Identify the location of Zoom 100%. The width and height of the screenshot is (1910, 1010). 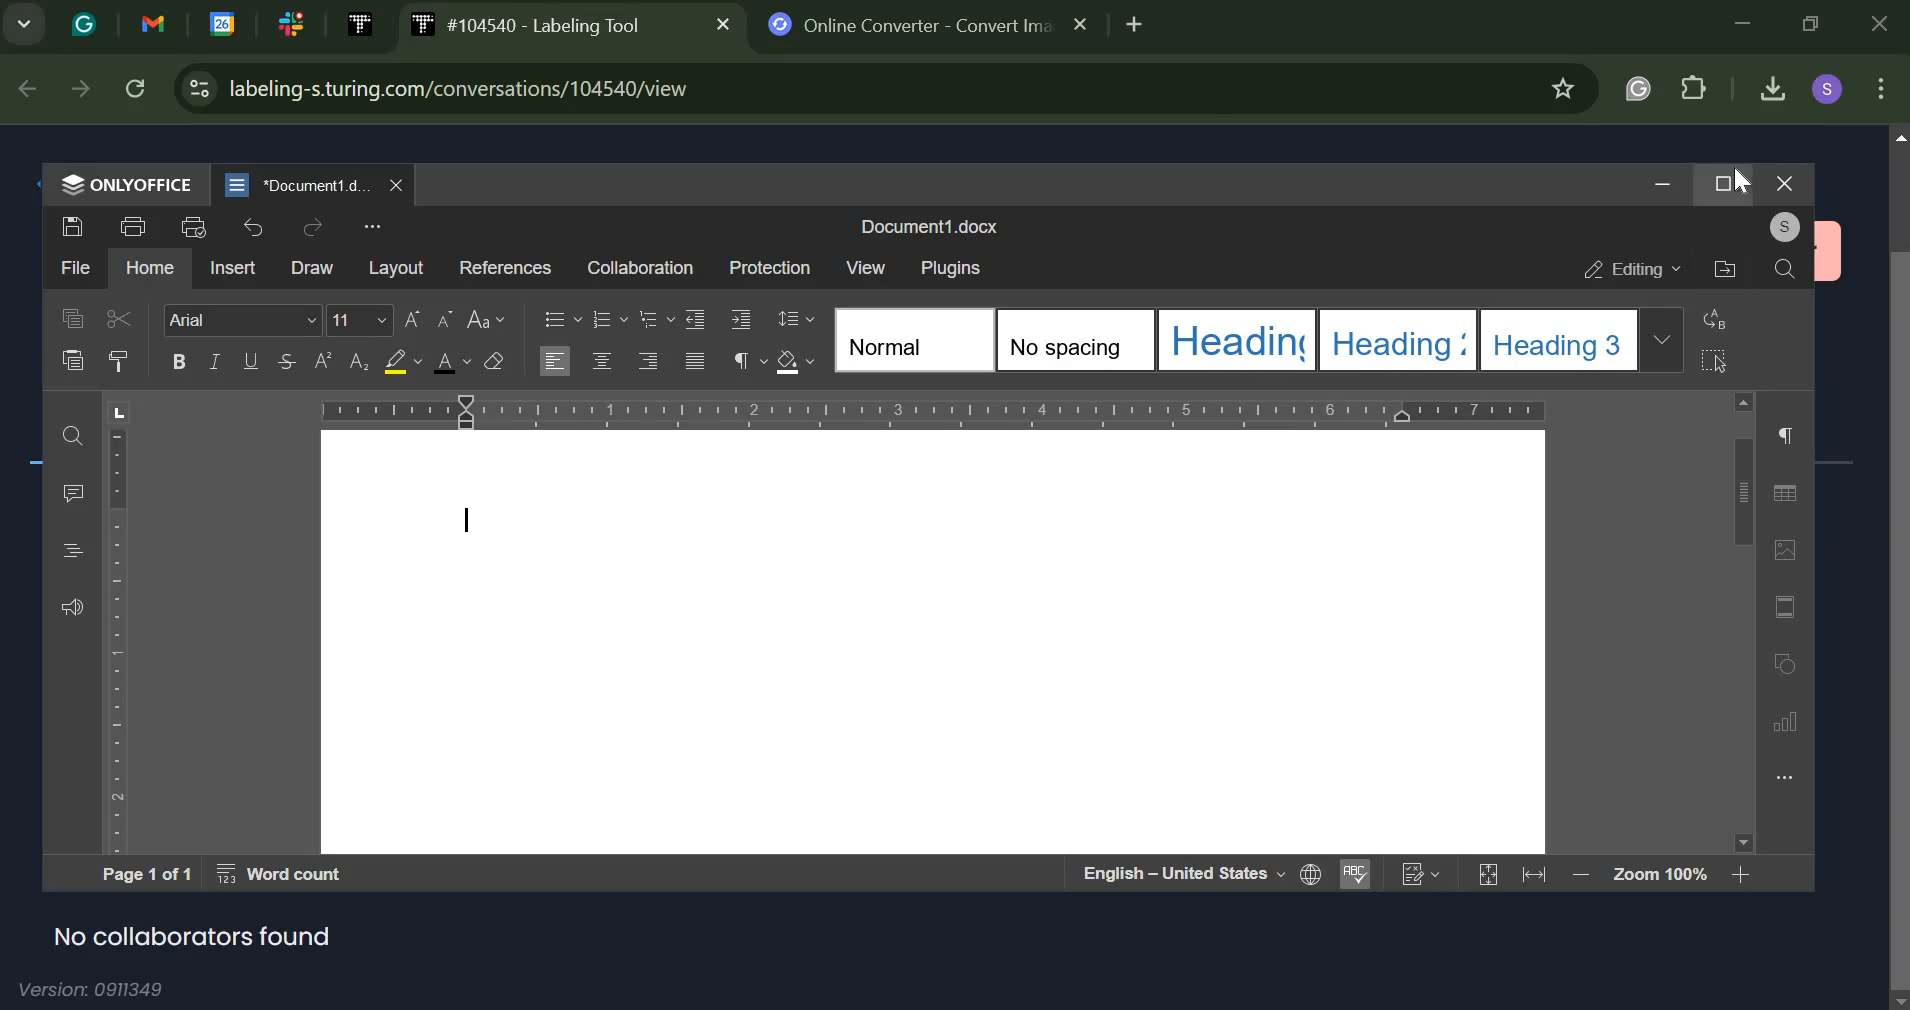
(1660, 874).